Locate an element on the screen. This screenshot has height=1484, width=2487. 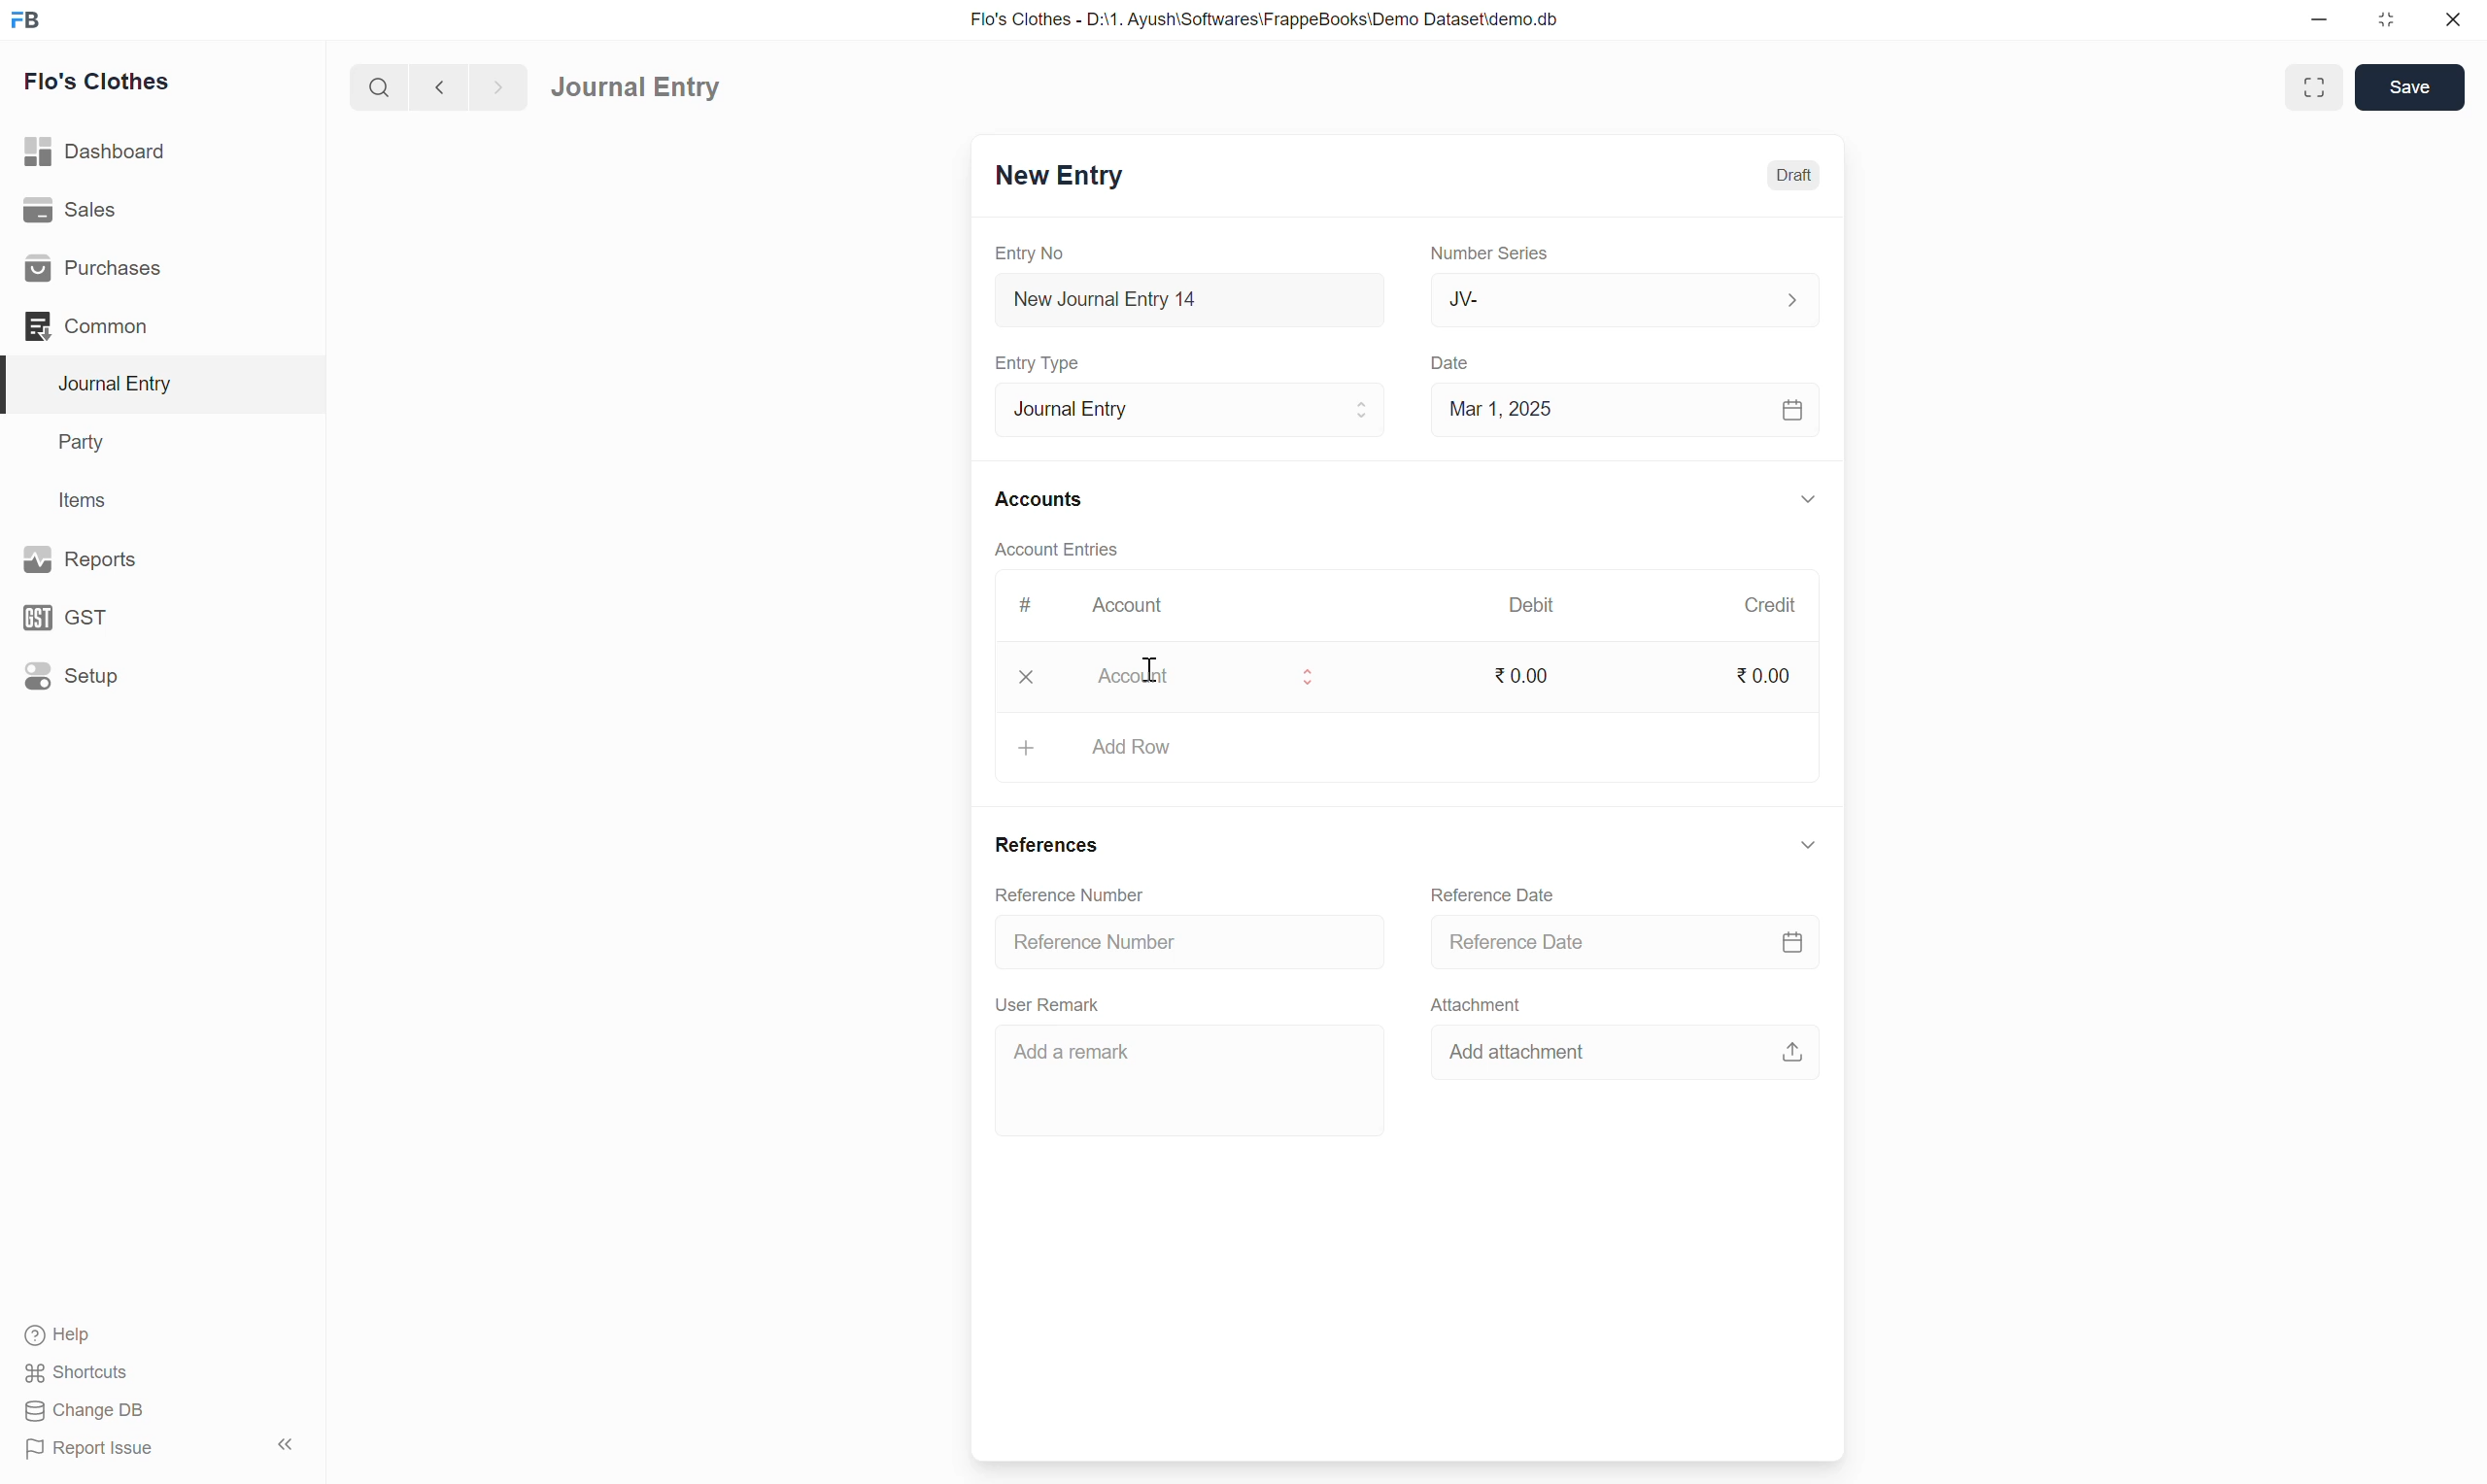
Journal Entry is located at coordinates (635, 88).